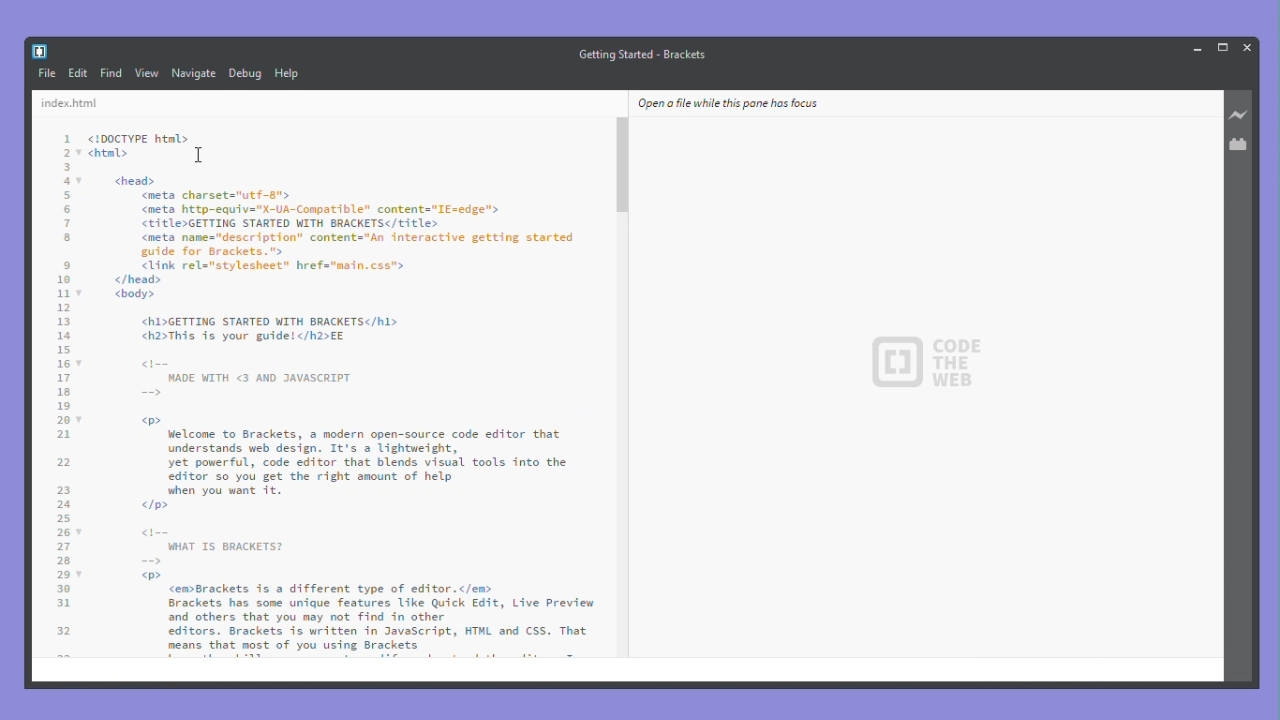 The height and width of the screenshot is (720, 1280). Describe the element at coordinates (67, 210) in the screenshot. I see `6` at that location.